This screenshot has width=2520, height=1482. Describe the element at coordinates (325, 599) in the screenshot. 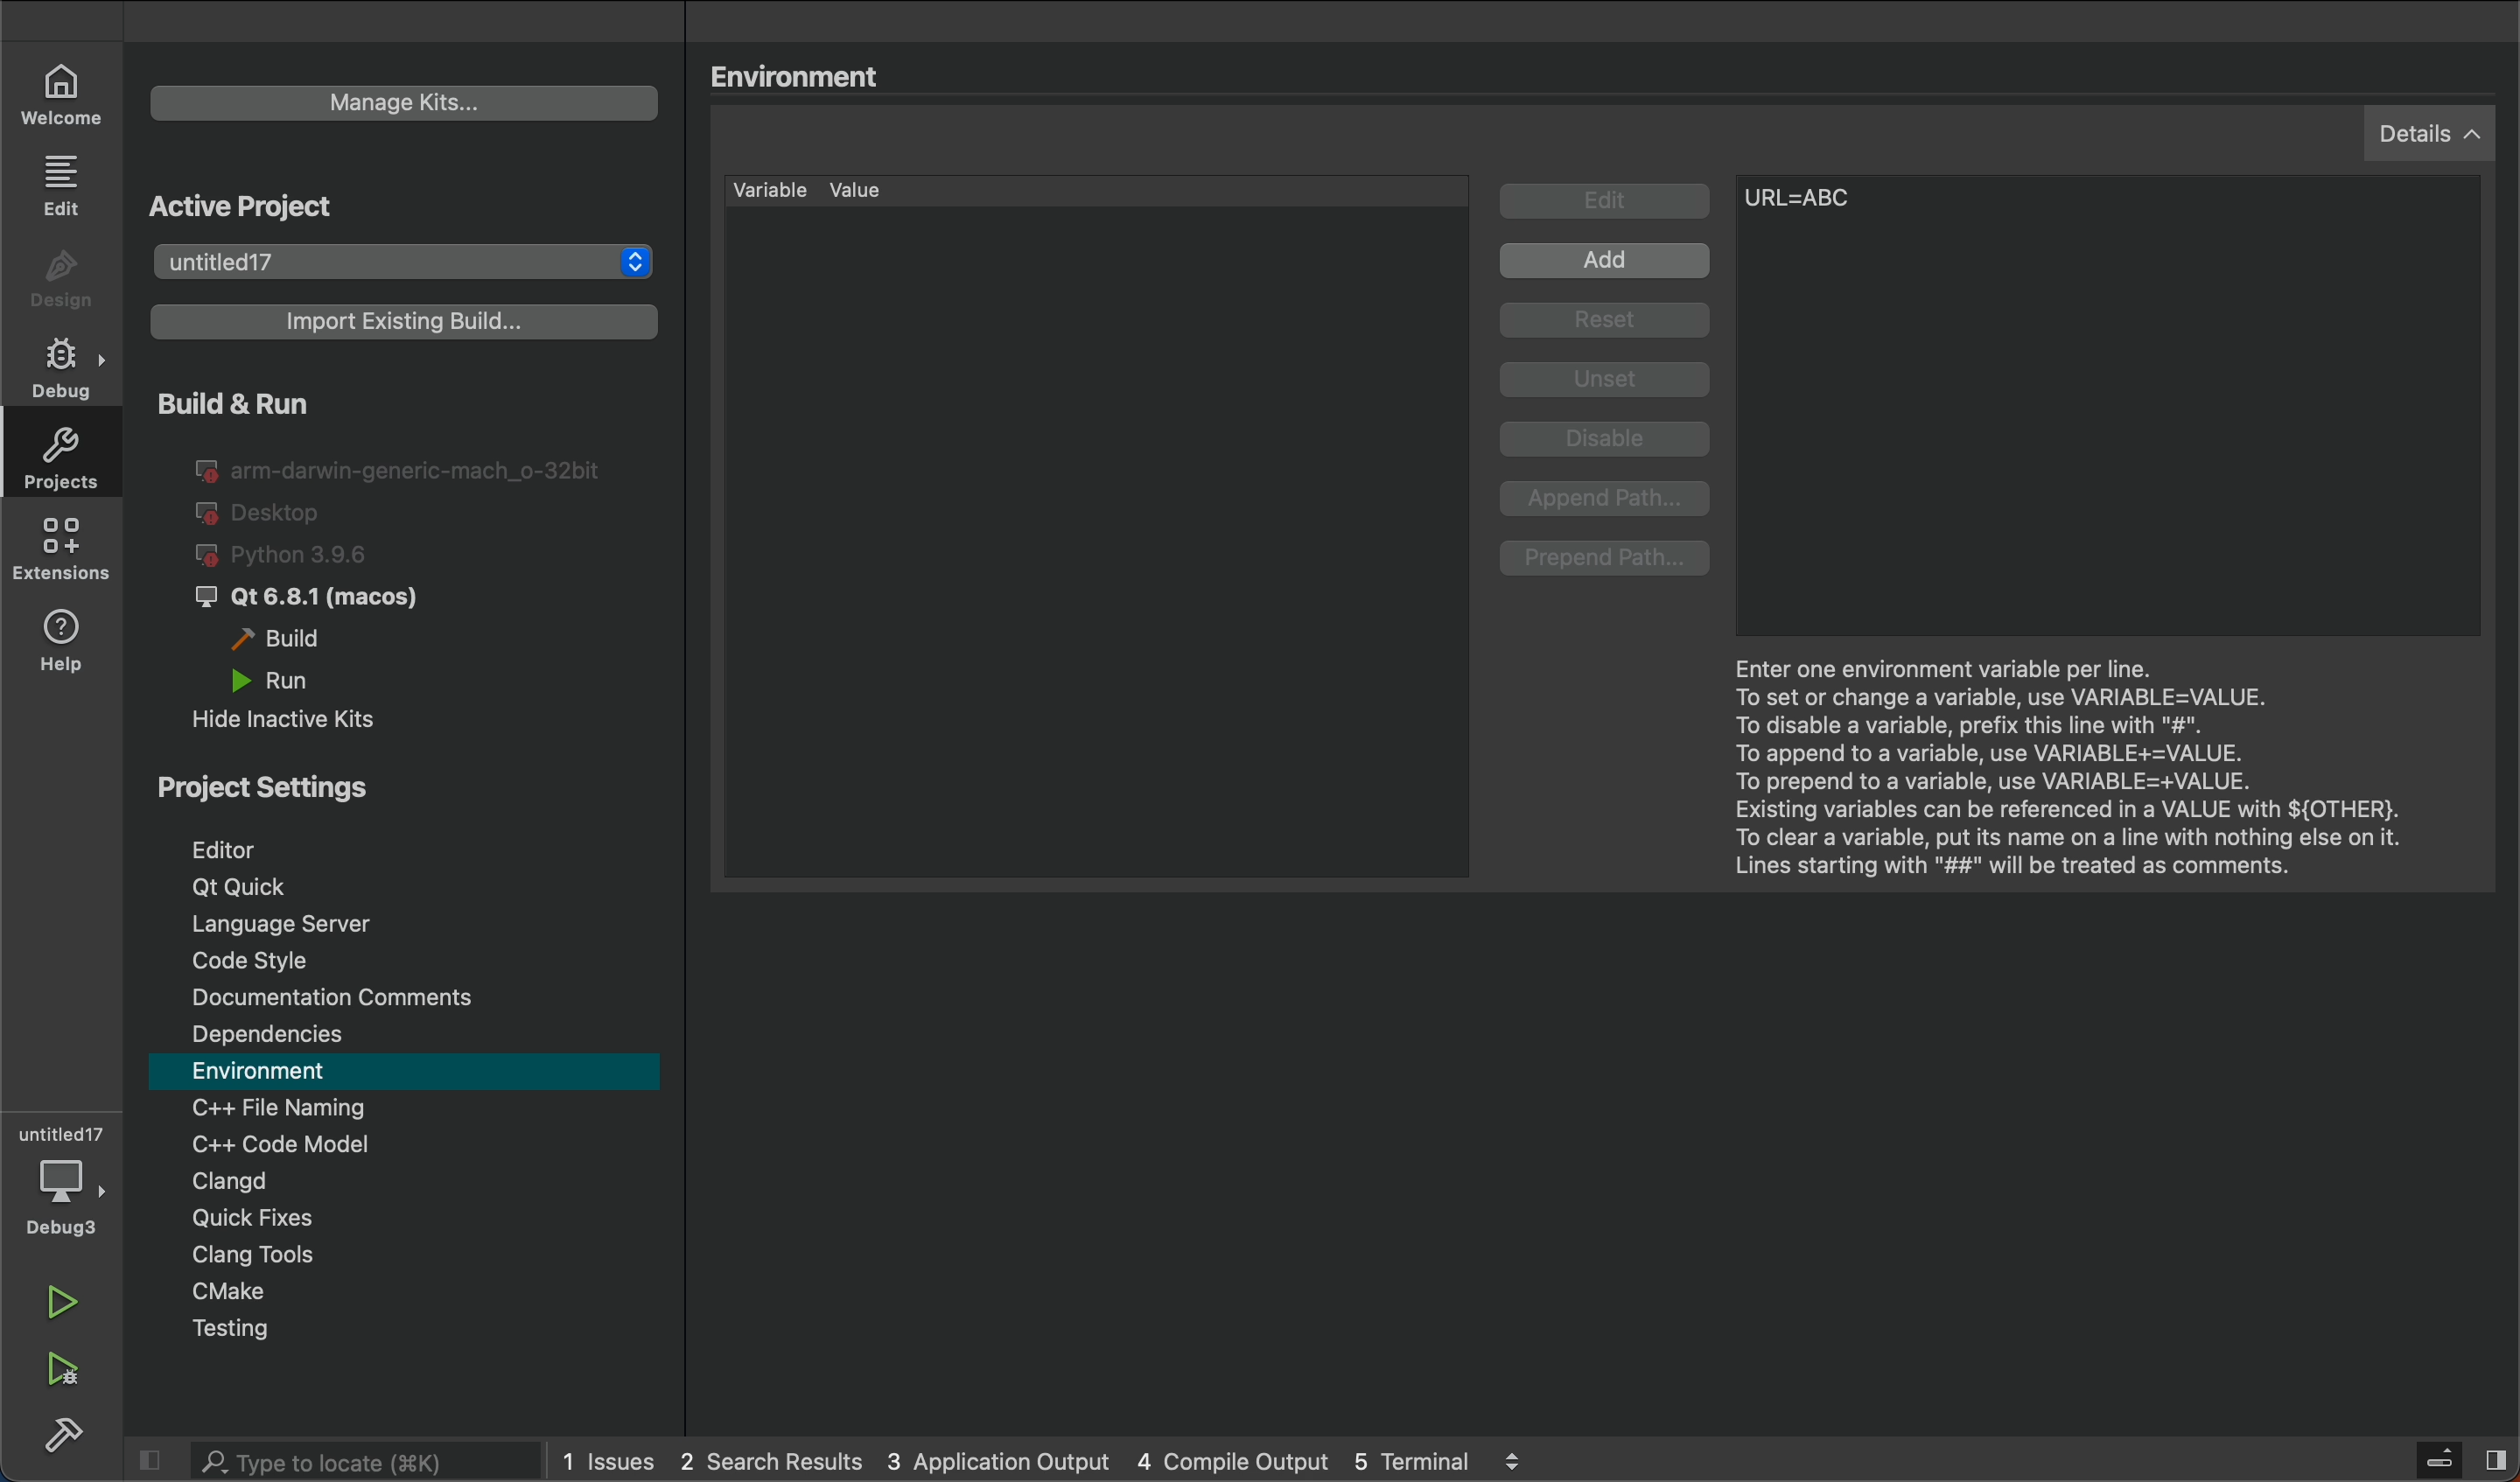

I see `J Qt 6.8.1 (macos)` at that location.